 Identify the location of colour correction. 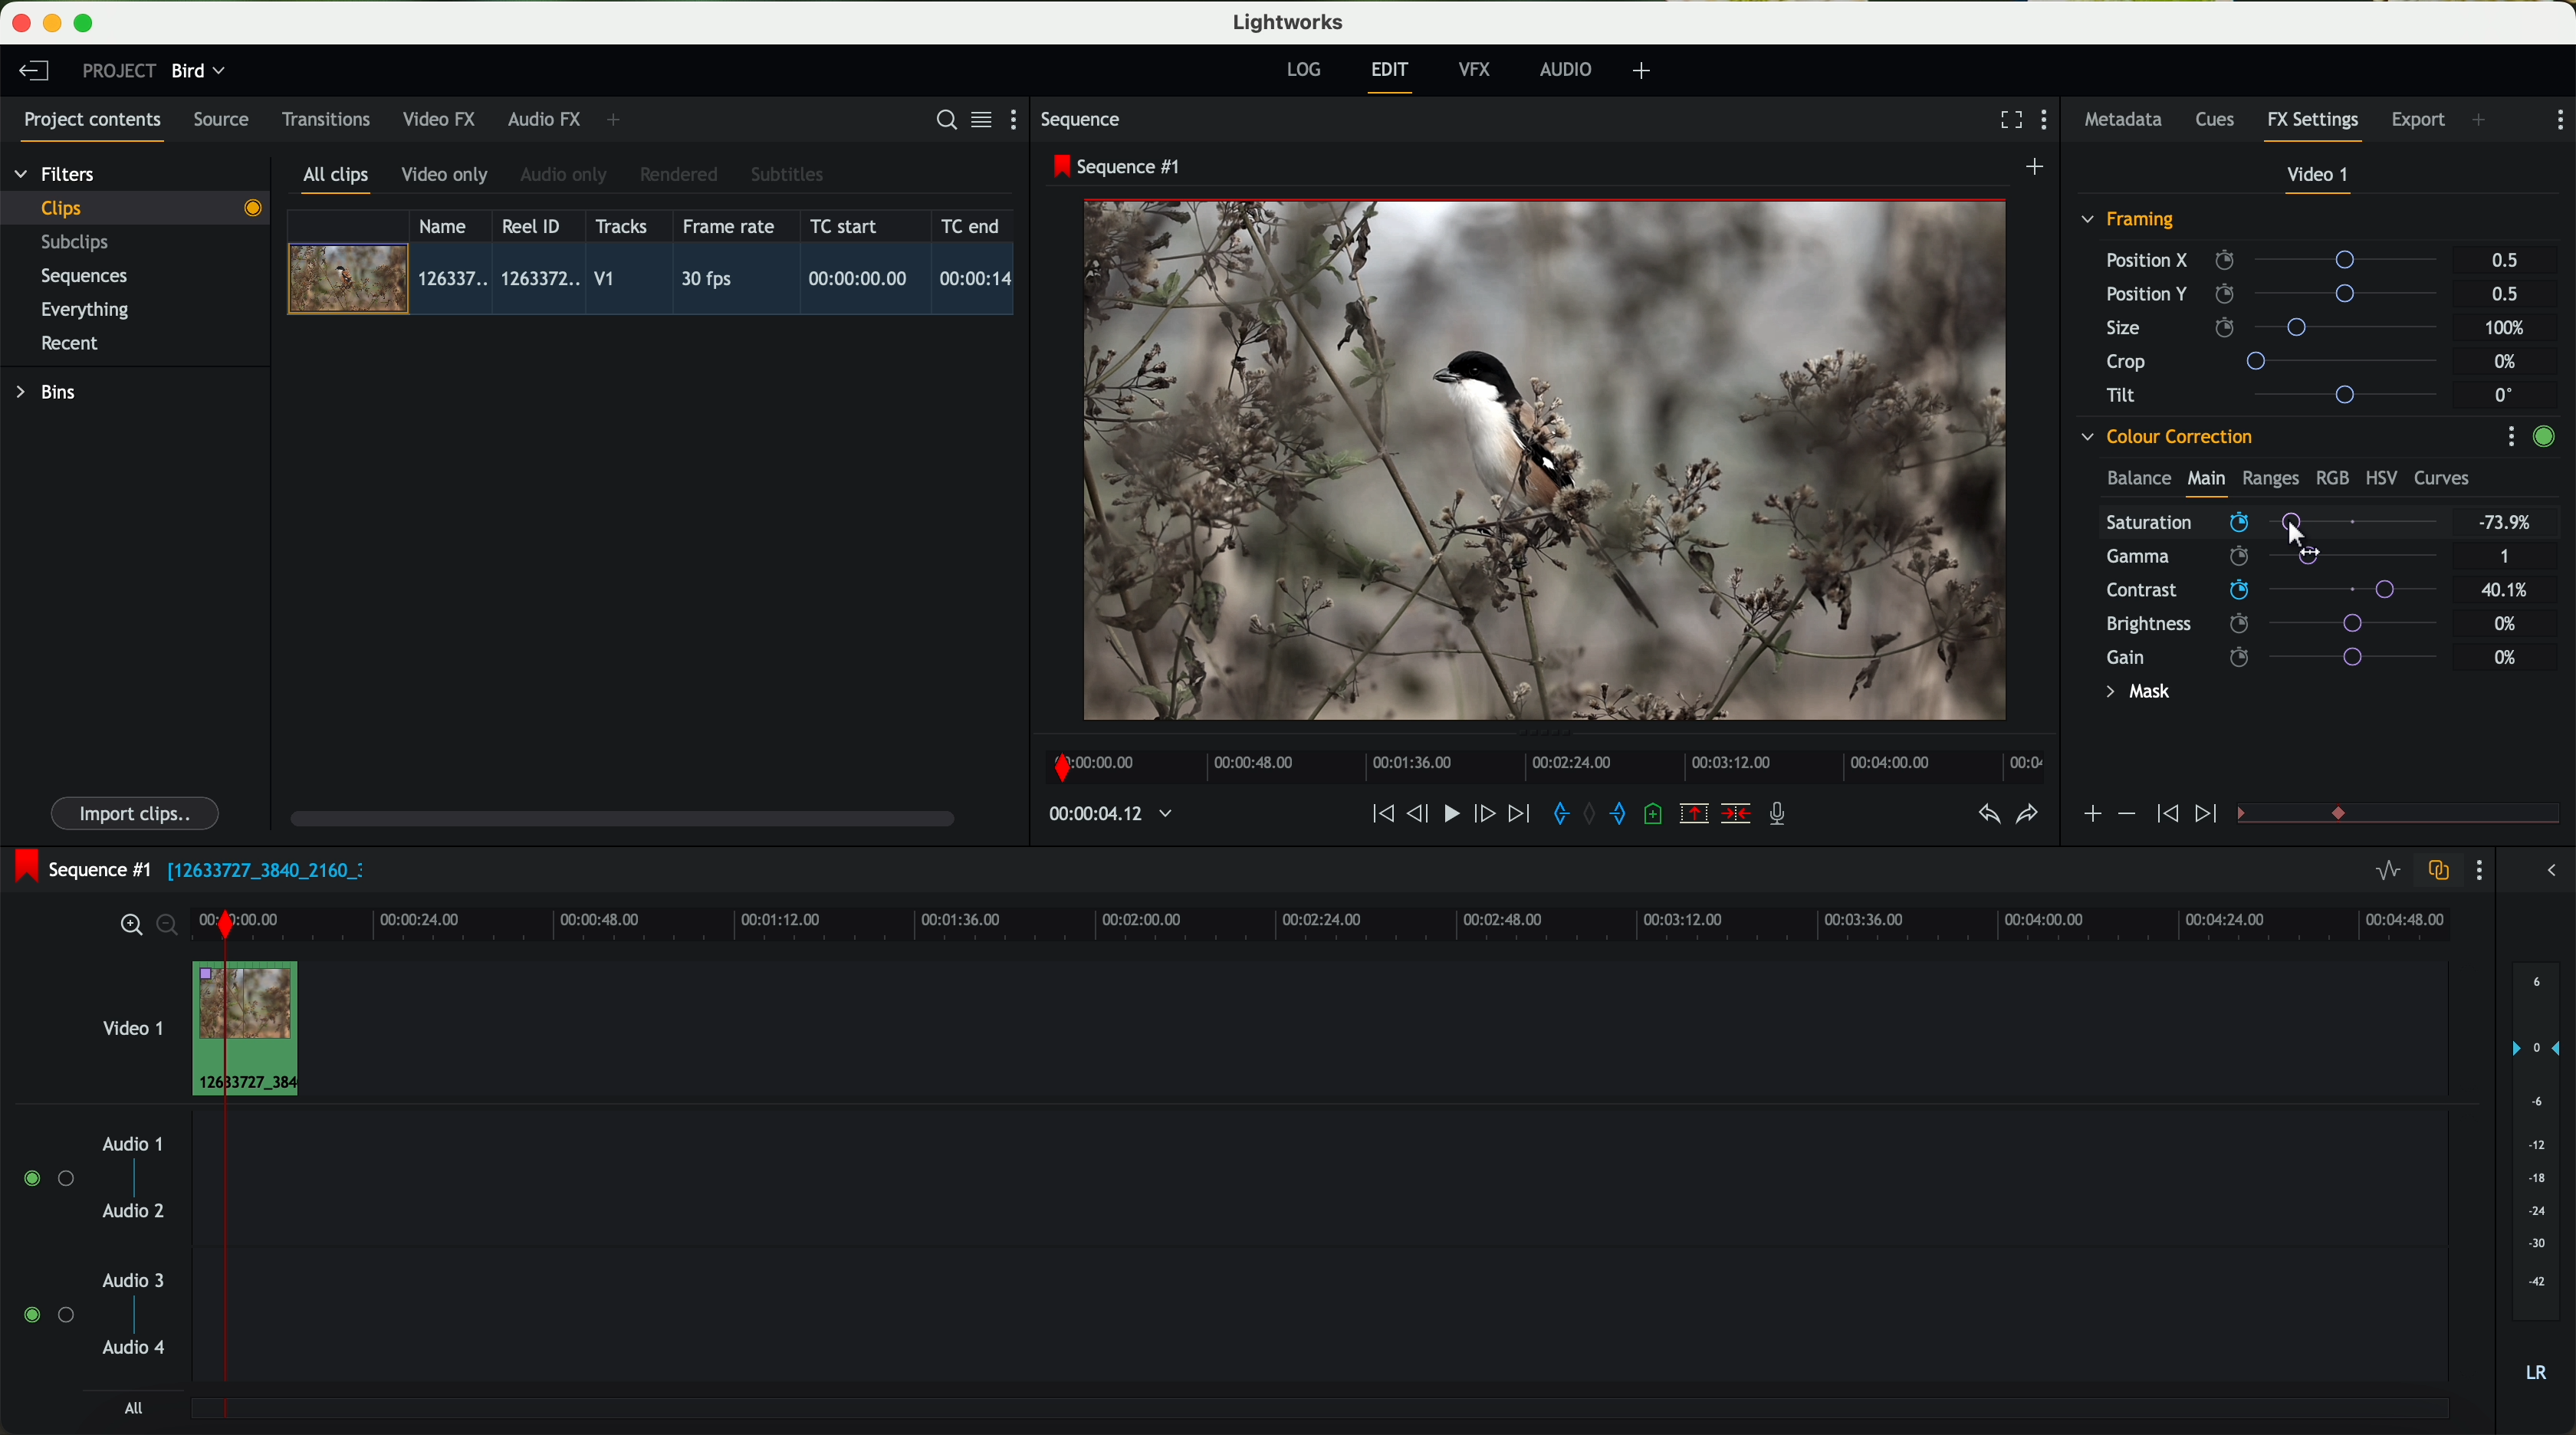
(2165, 437).